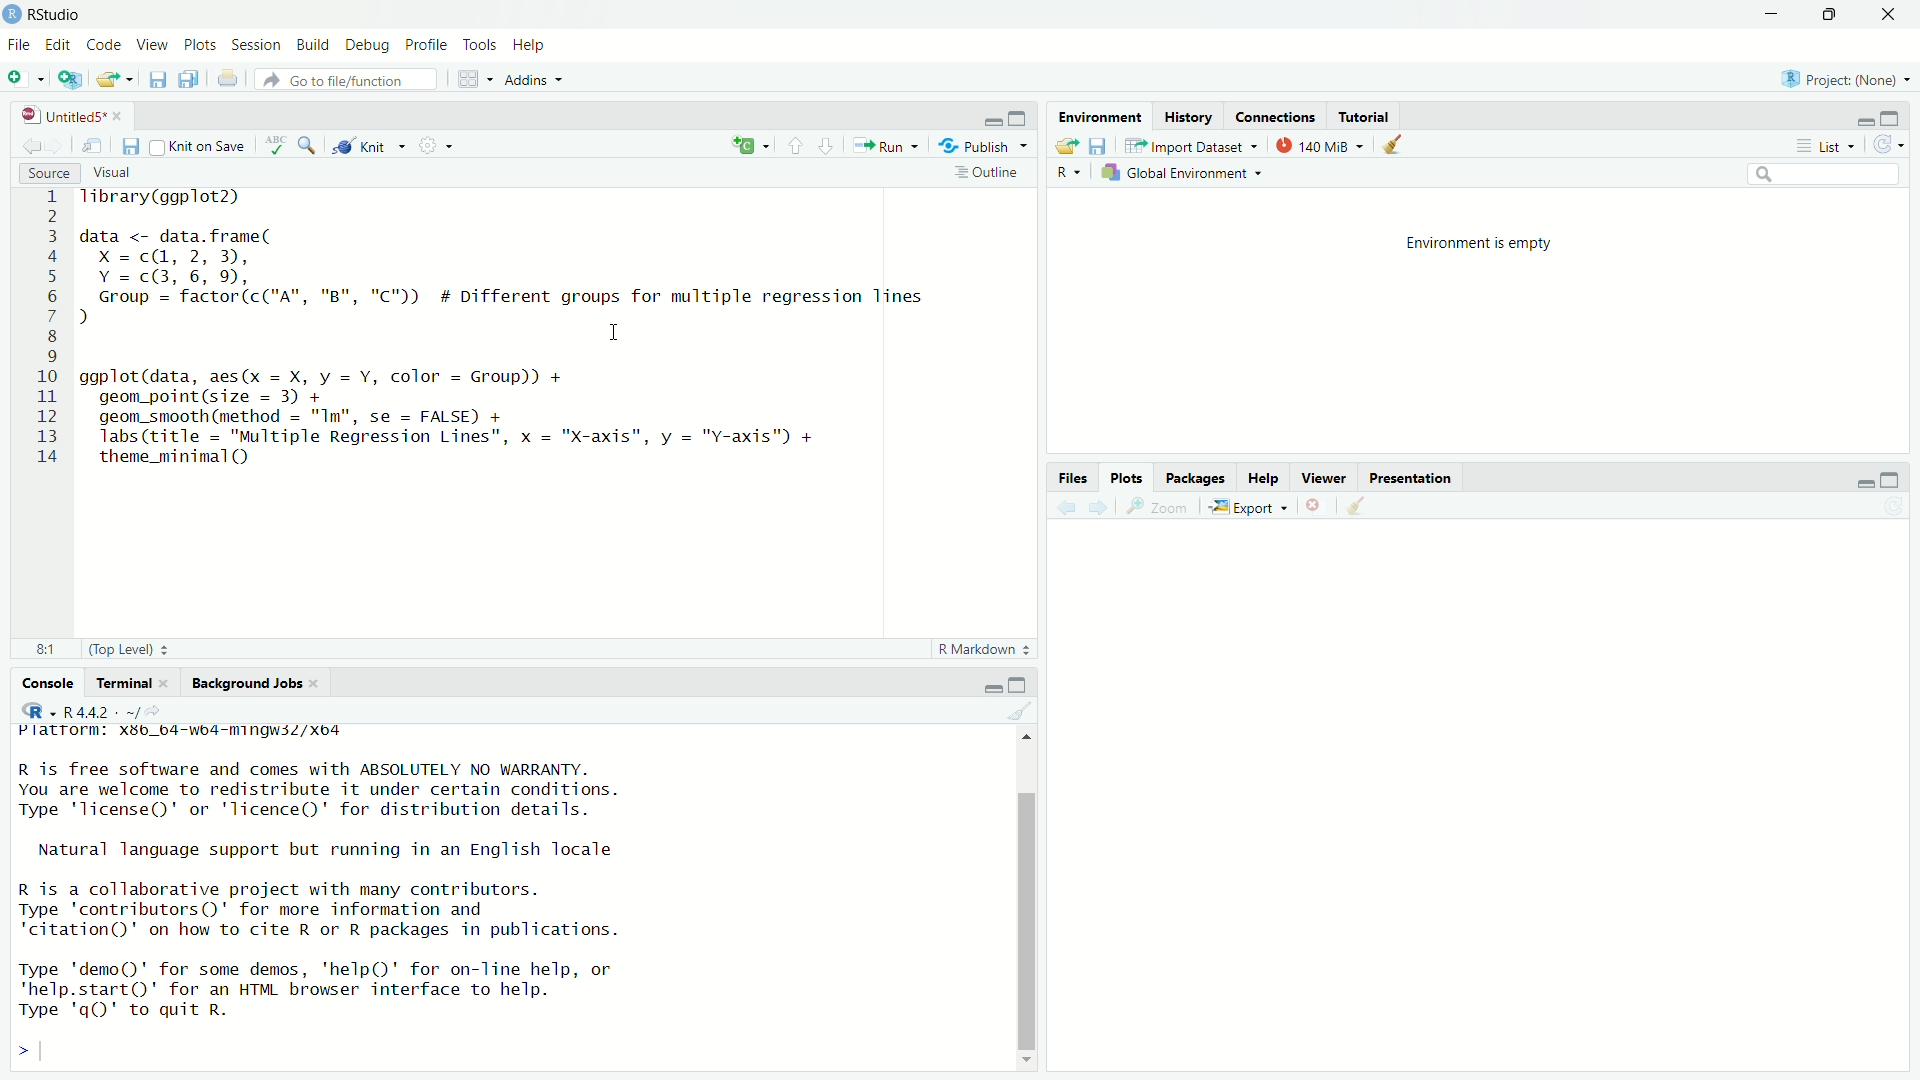 This screenshot has width=1920, height=1080. I want to click on Run +, so click(891, 145).